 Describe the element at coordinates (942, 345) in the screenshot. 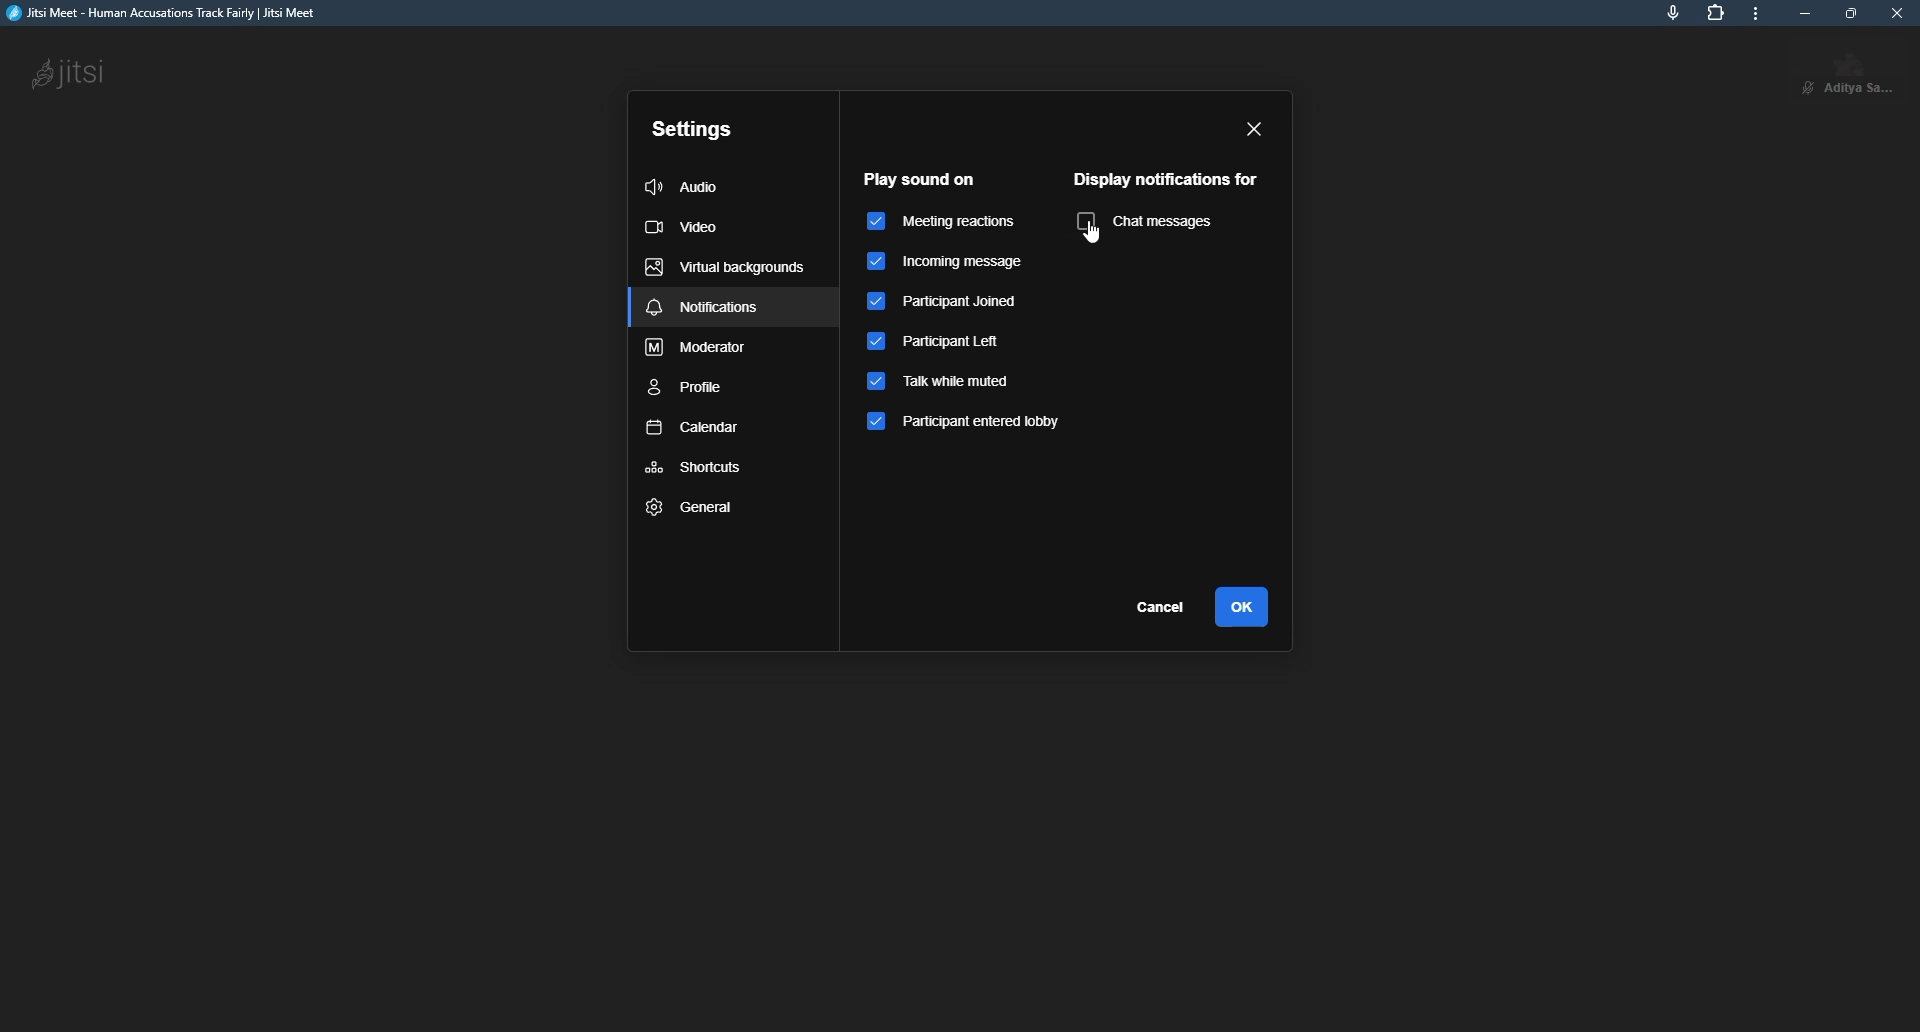

I see `participant left` at that location.